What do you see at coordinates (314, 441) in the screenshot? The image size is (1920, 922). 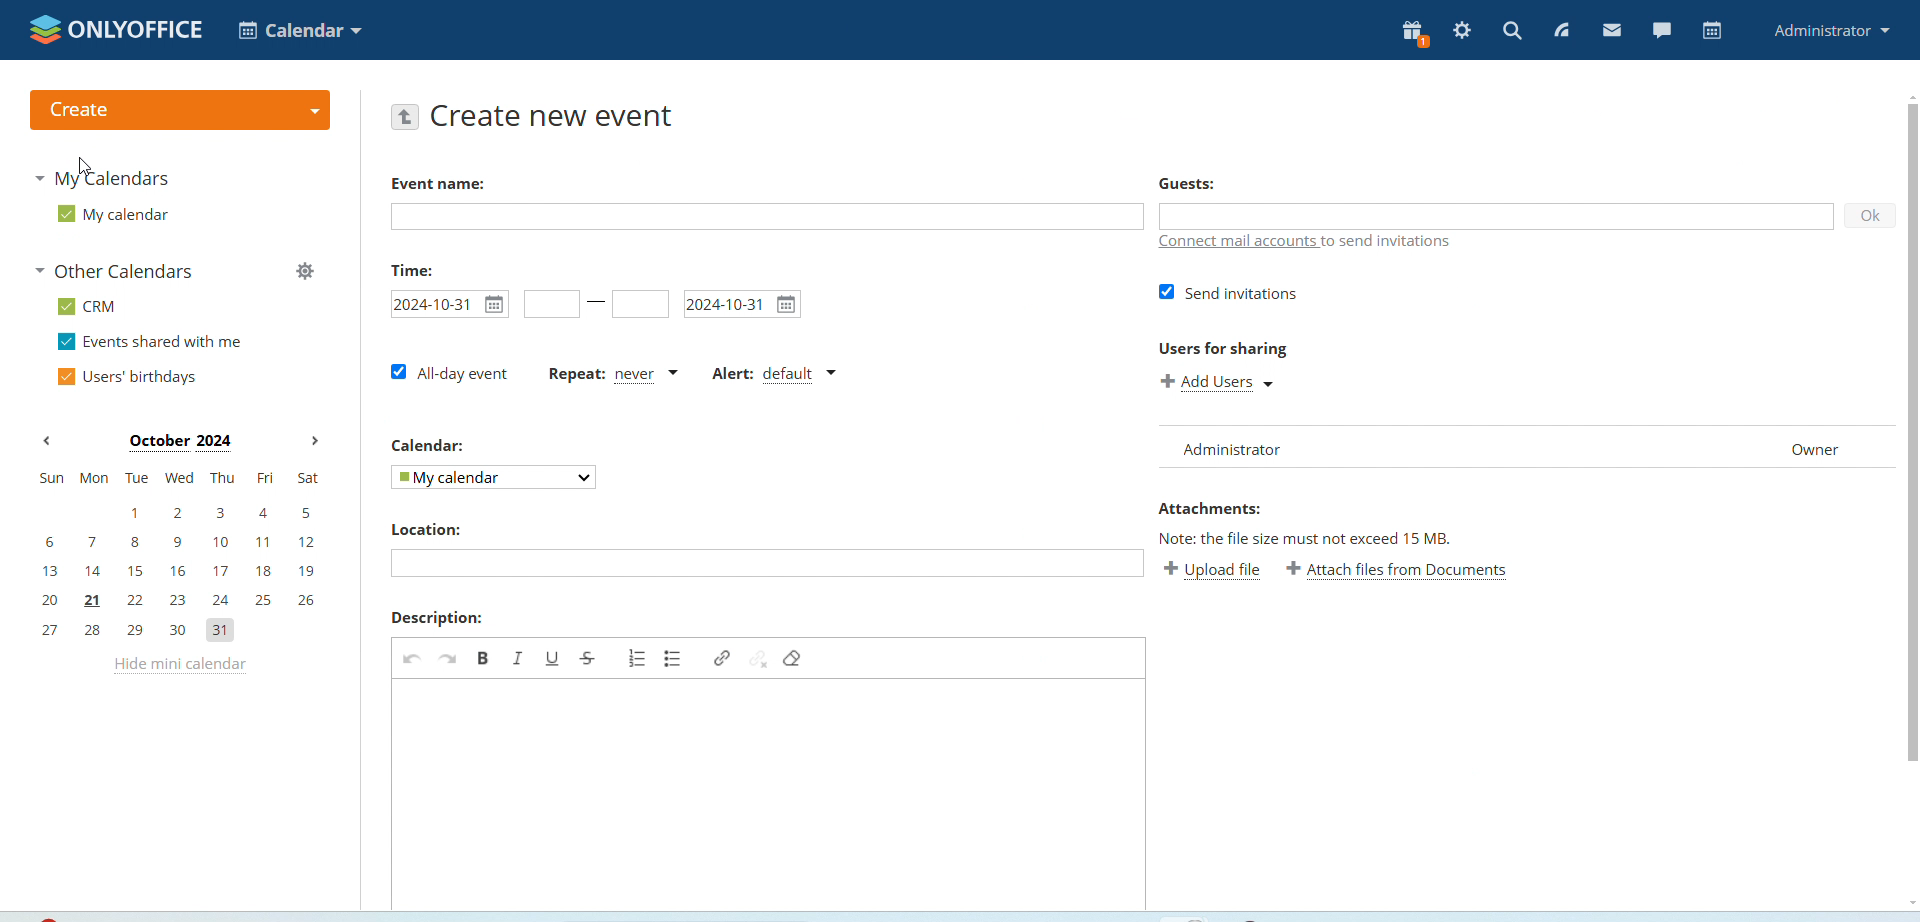 I see `next month` at bounding box center [314, 441].